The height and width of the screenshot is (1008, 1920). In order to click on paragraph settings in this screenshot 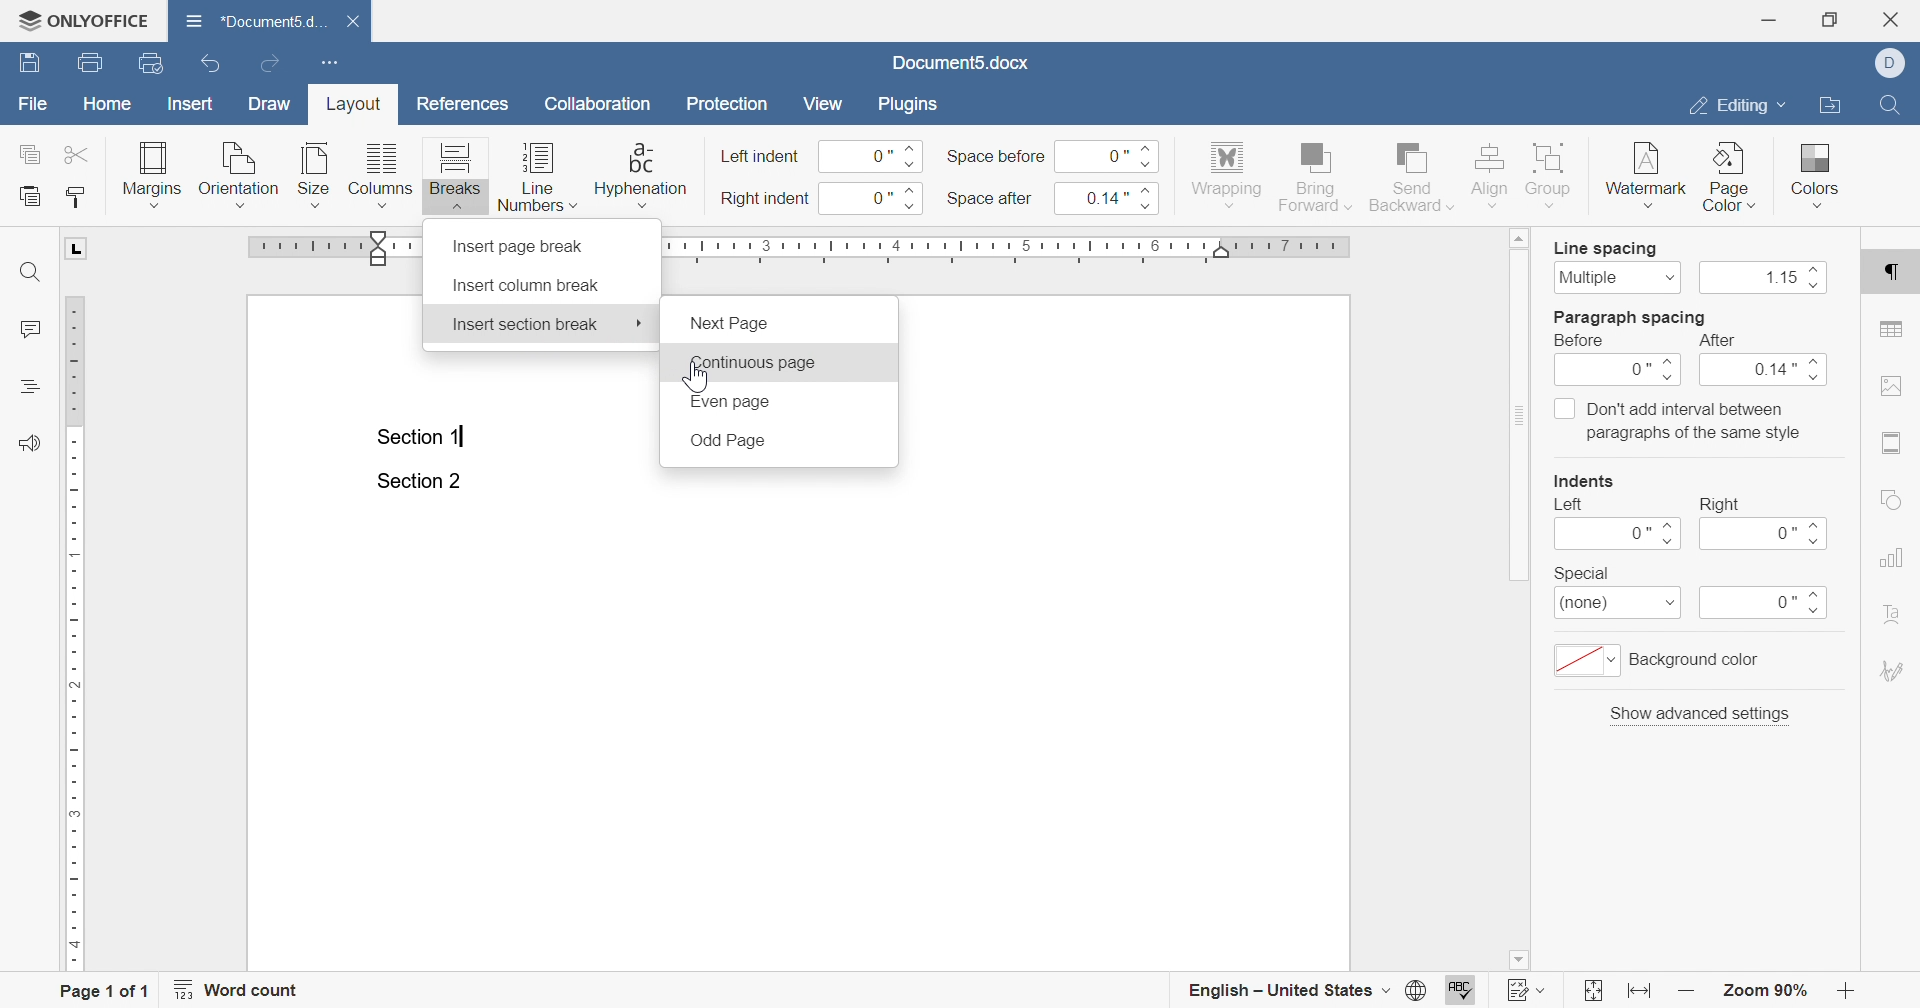, I will do `click(1893, 276)`.